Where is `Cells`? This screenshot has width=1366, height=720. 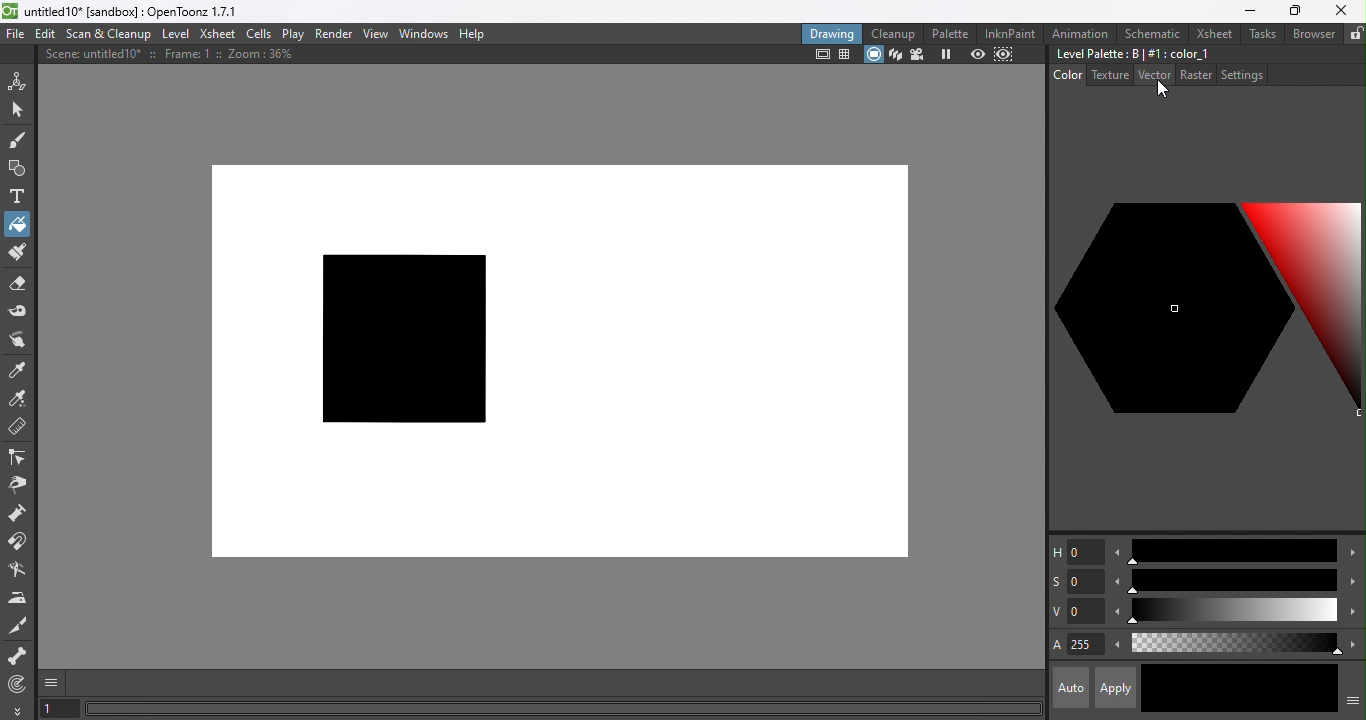 Cells is located at coordinates (258, 35).